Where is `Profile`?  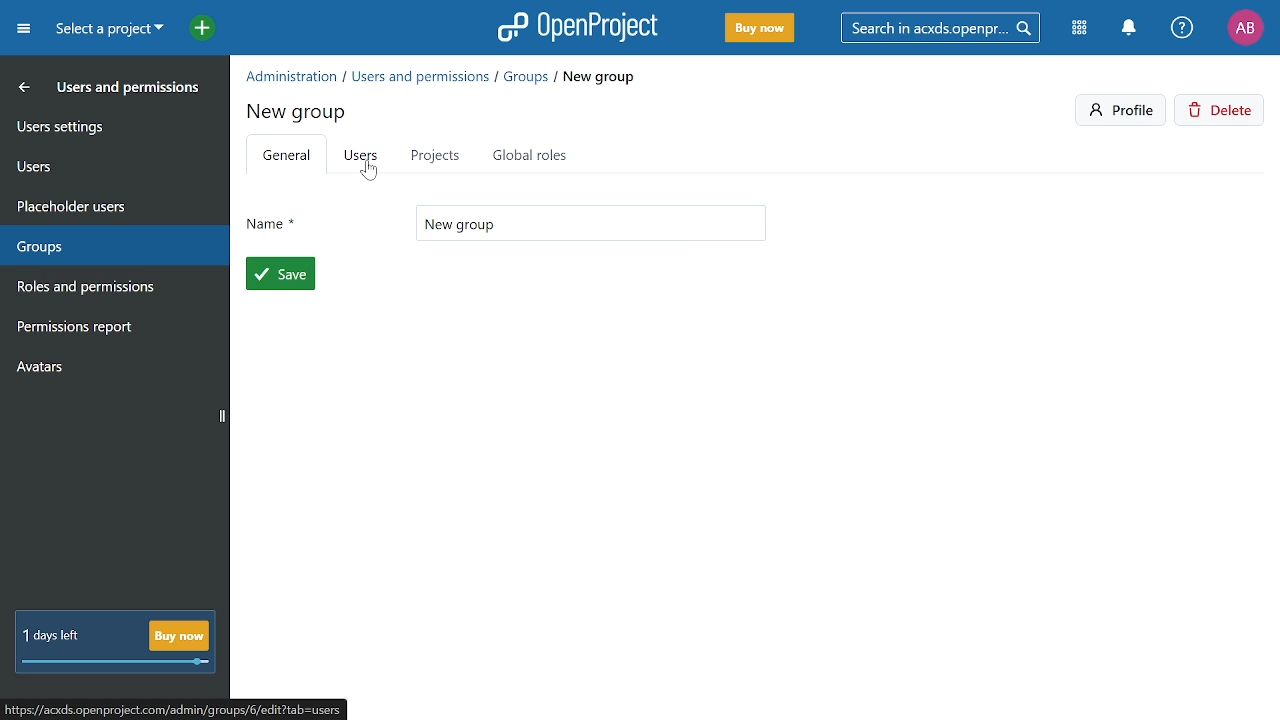 Profile is located at coordinates (1122, 110).